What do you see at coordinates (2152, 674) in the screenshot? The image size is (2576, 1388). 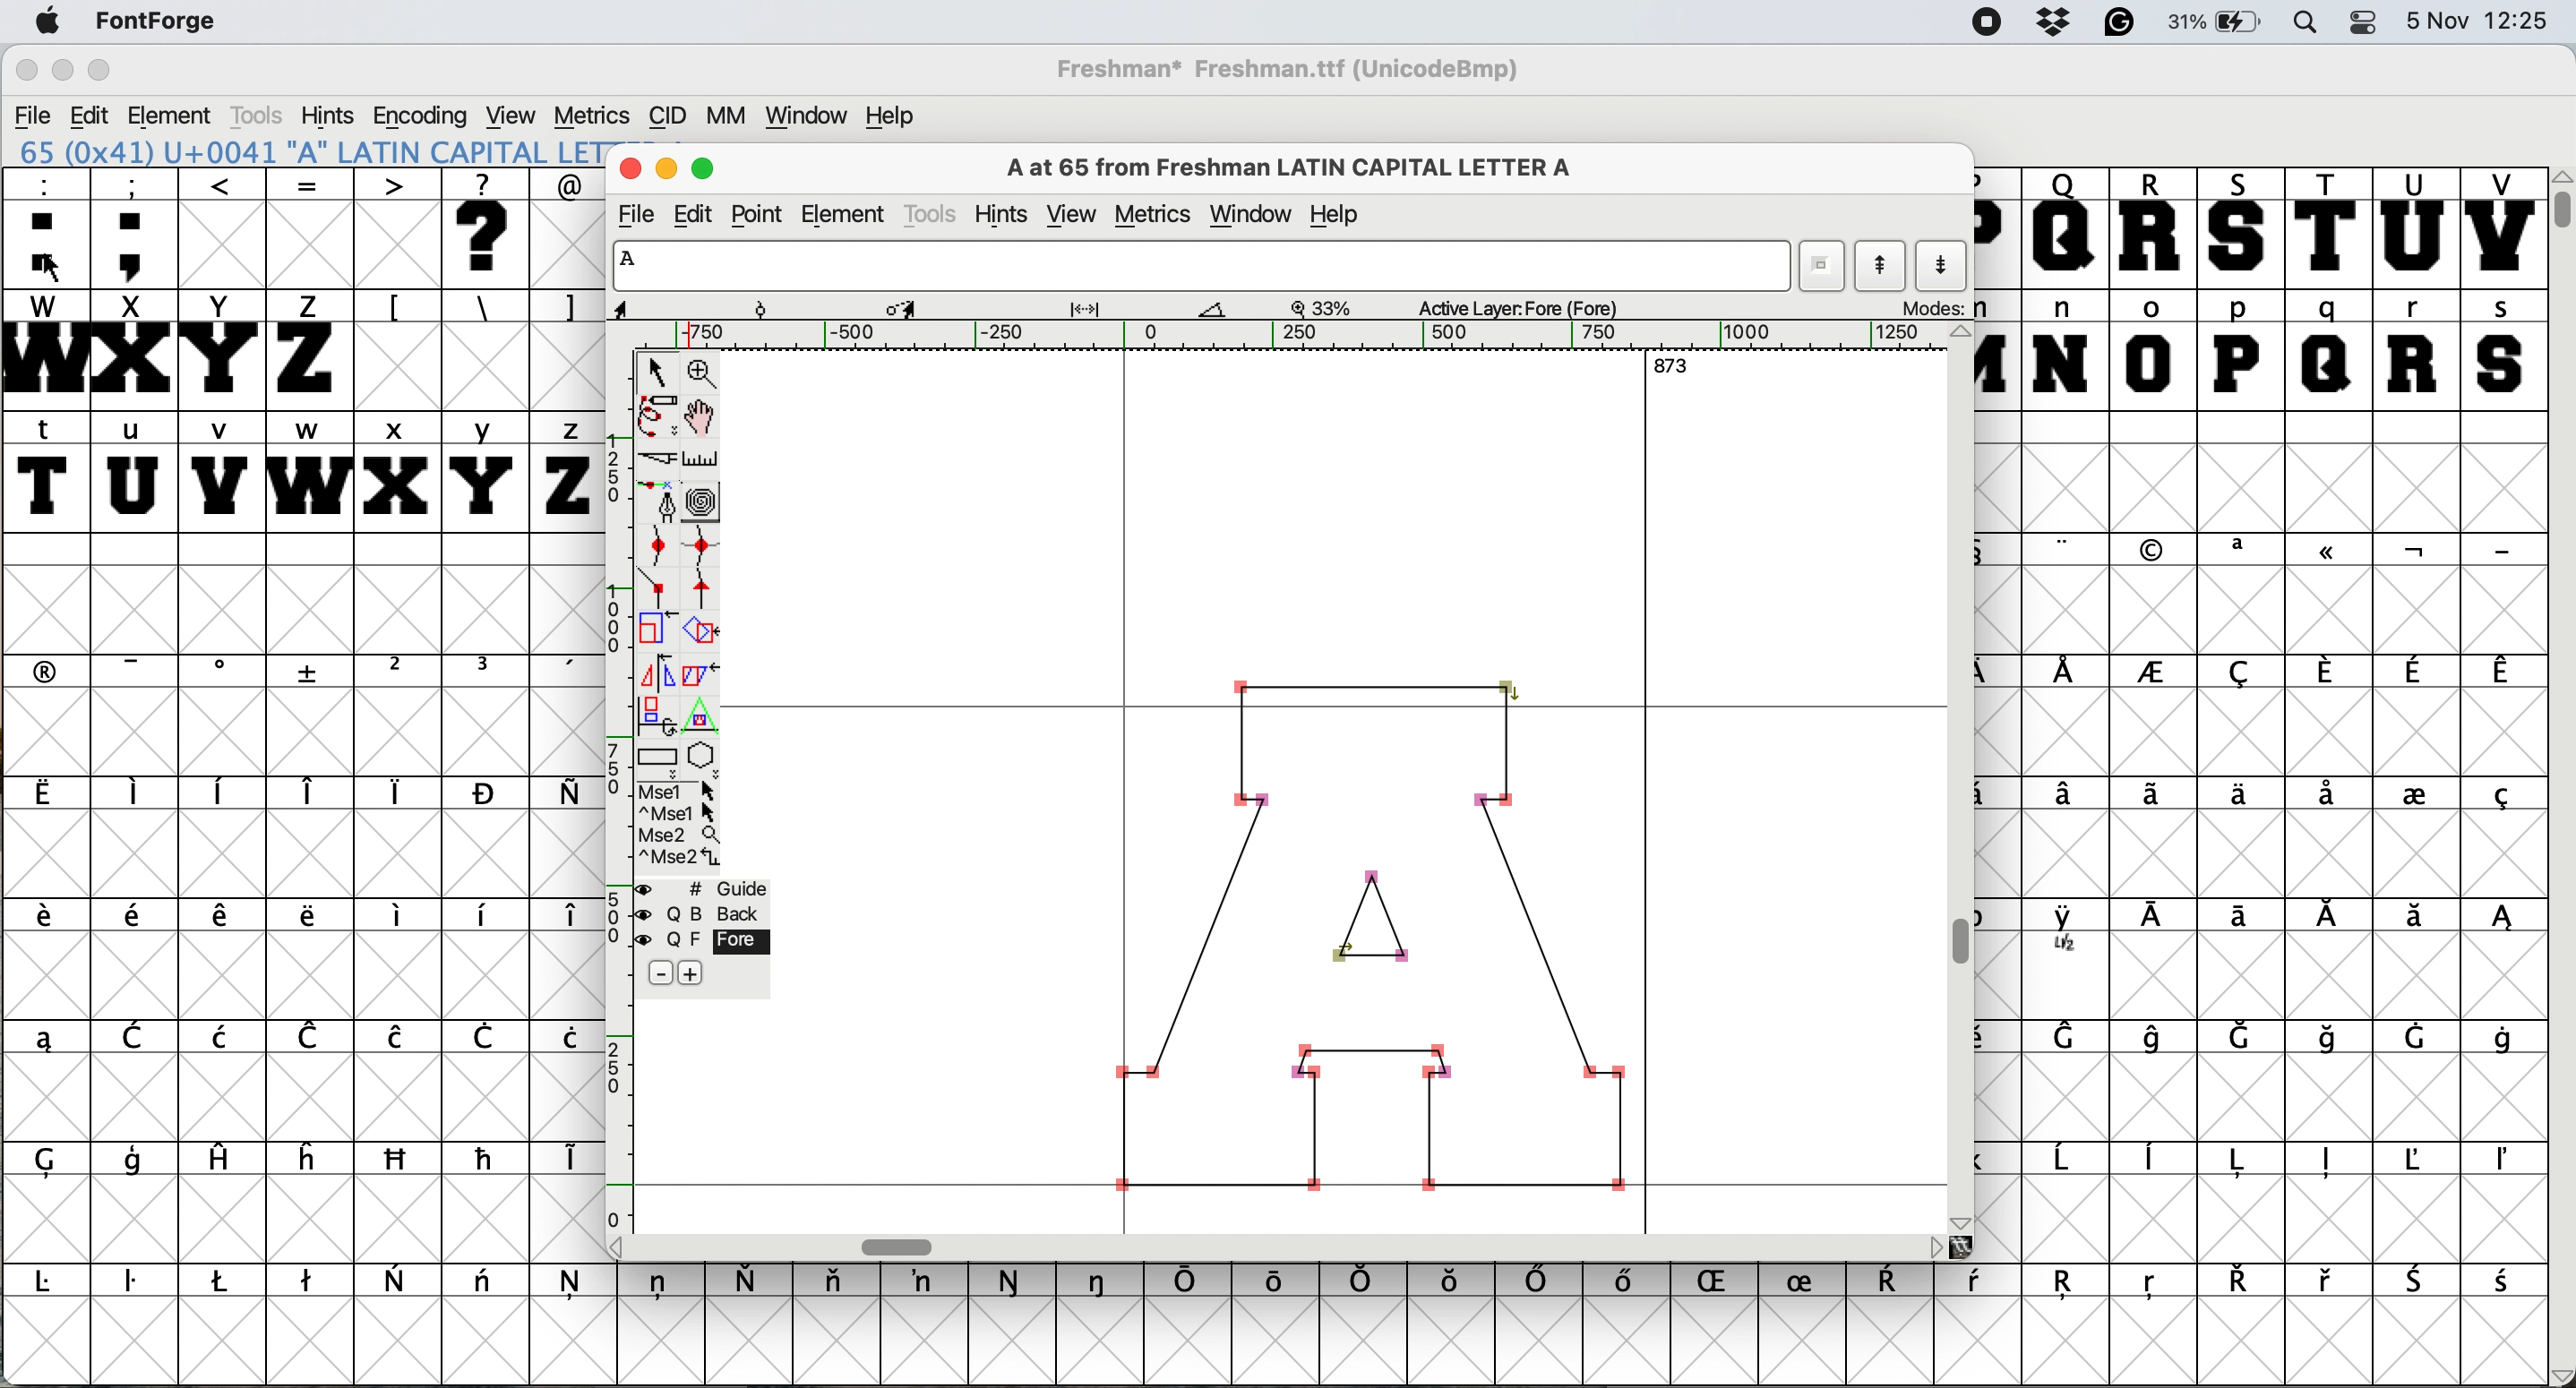 I see `symbol` at bounding box center [2152, 674].